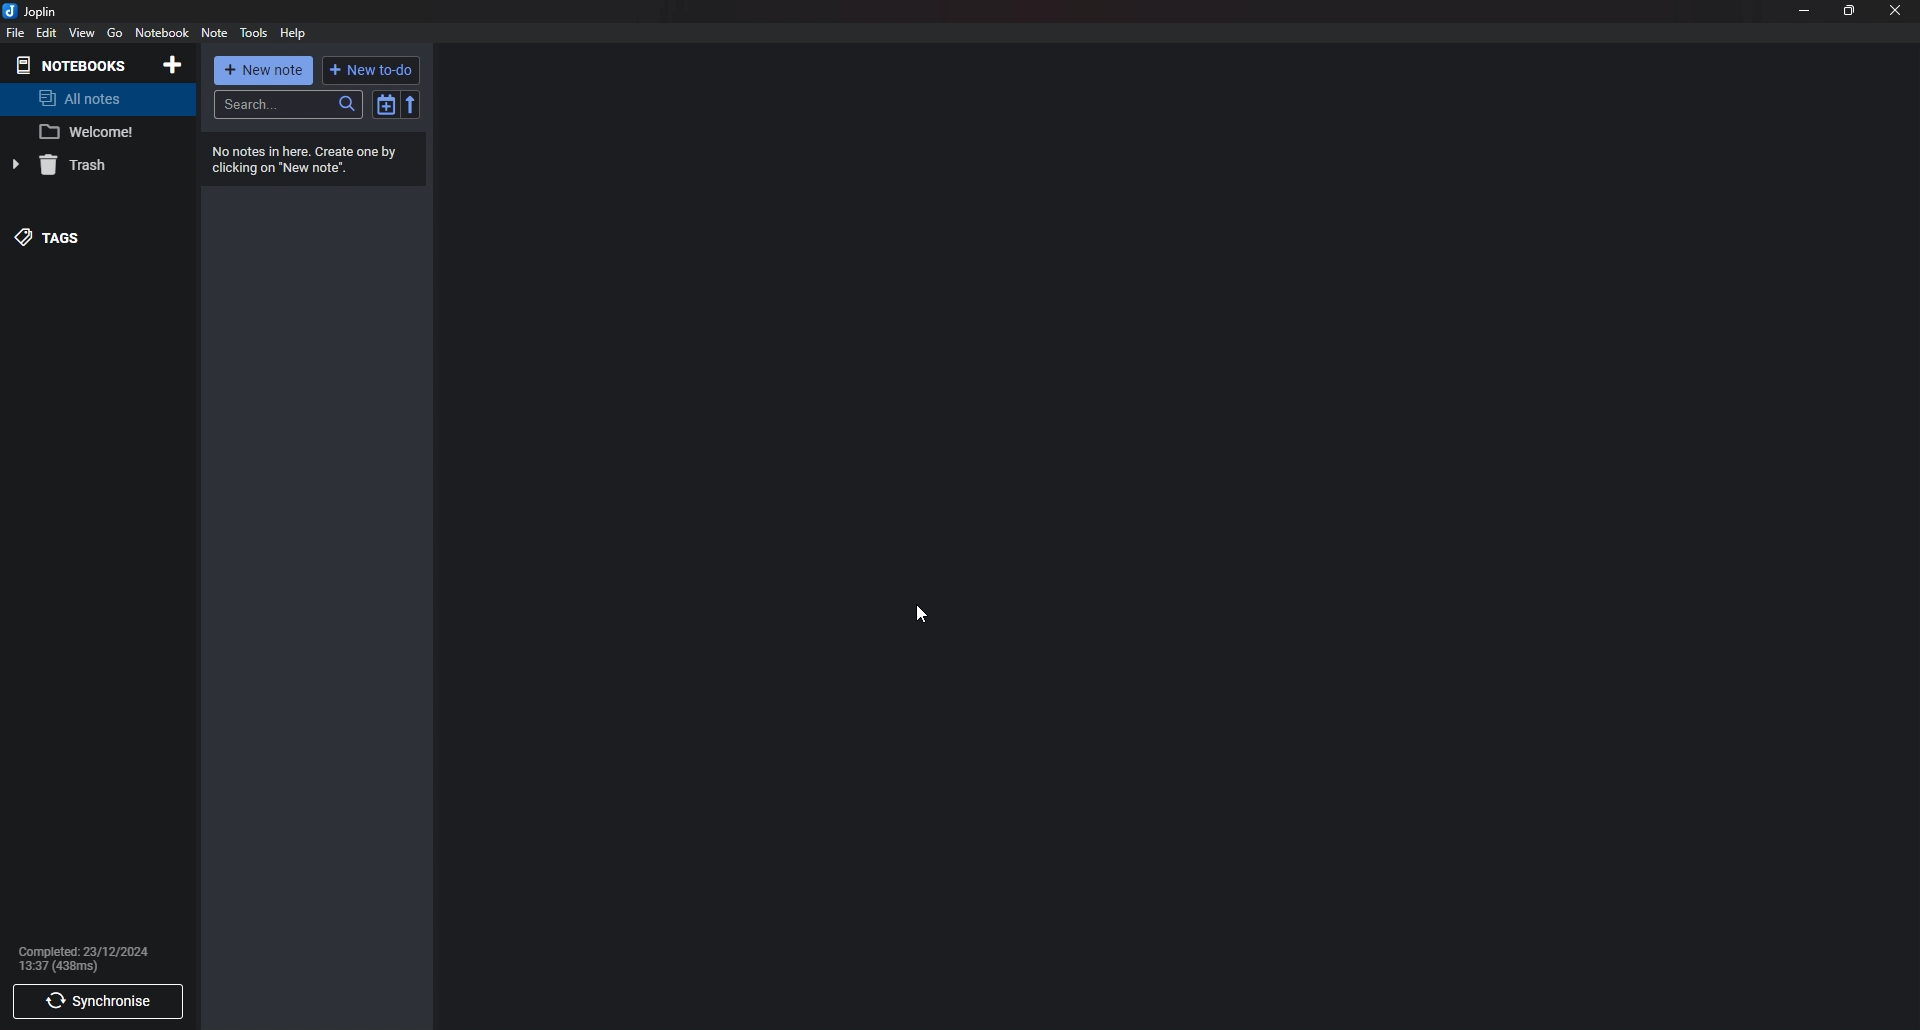  What do you see at coordinates (254, 33) in the screenshot?
I see `Tools` at bounding box center [254, 33].